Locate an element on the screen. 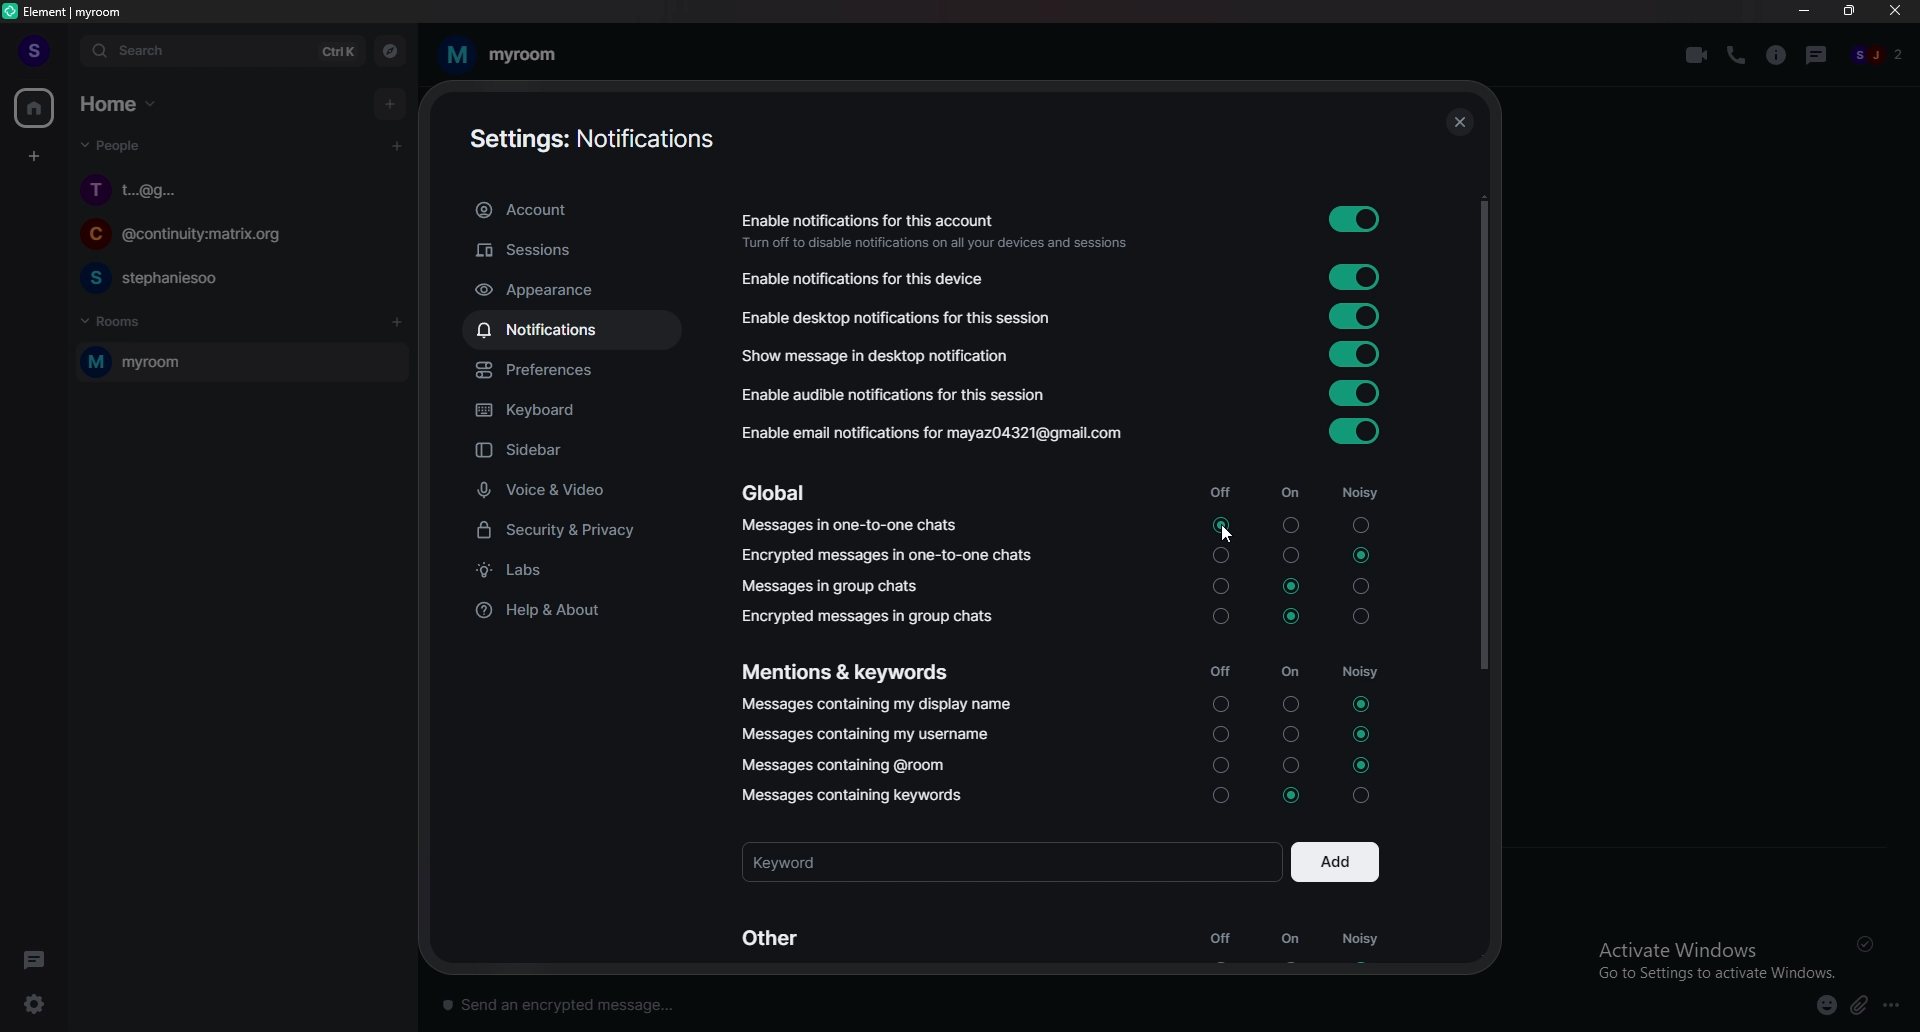  Enable audible notifications for this session is located at coordinates (899, 397).